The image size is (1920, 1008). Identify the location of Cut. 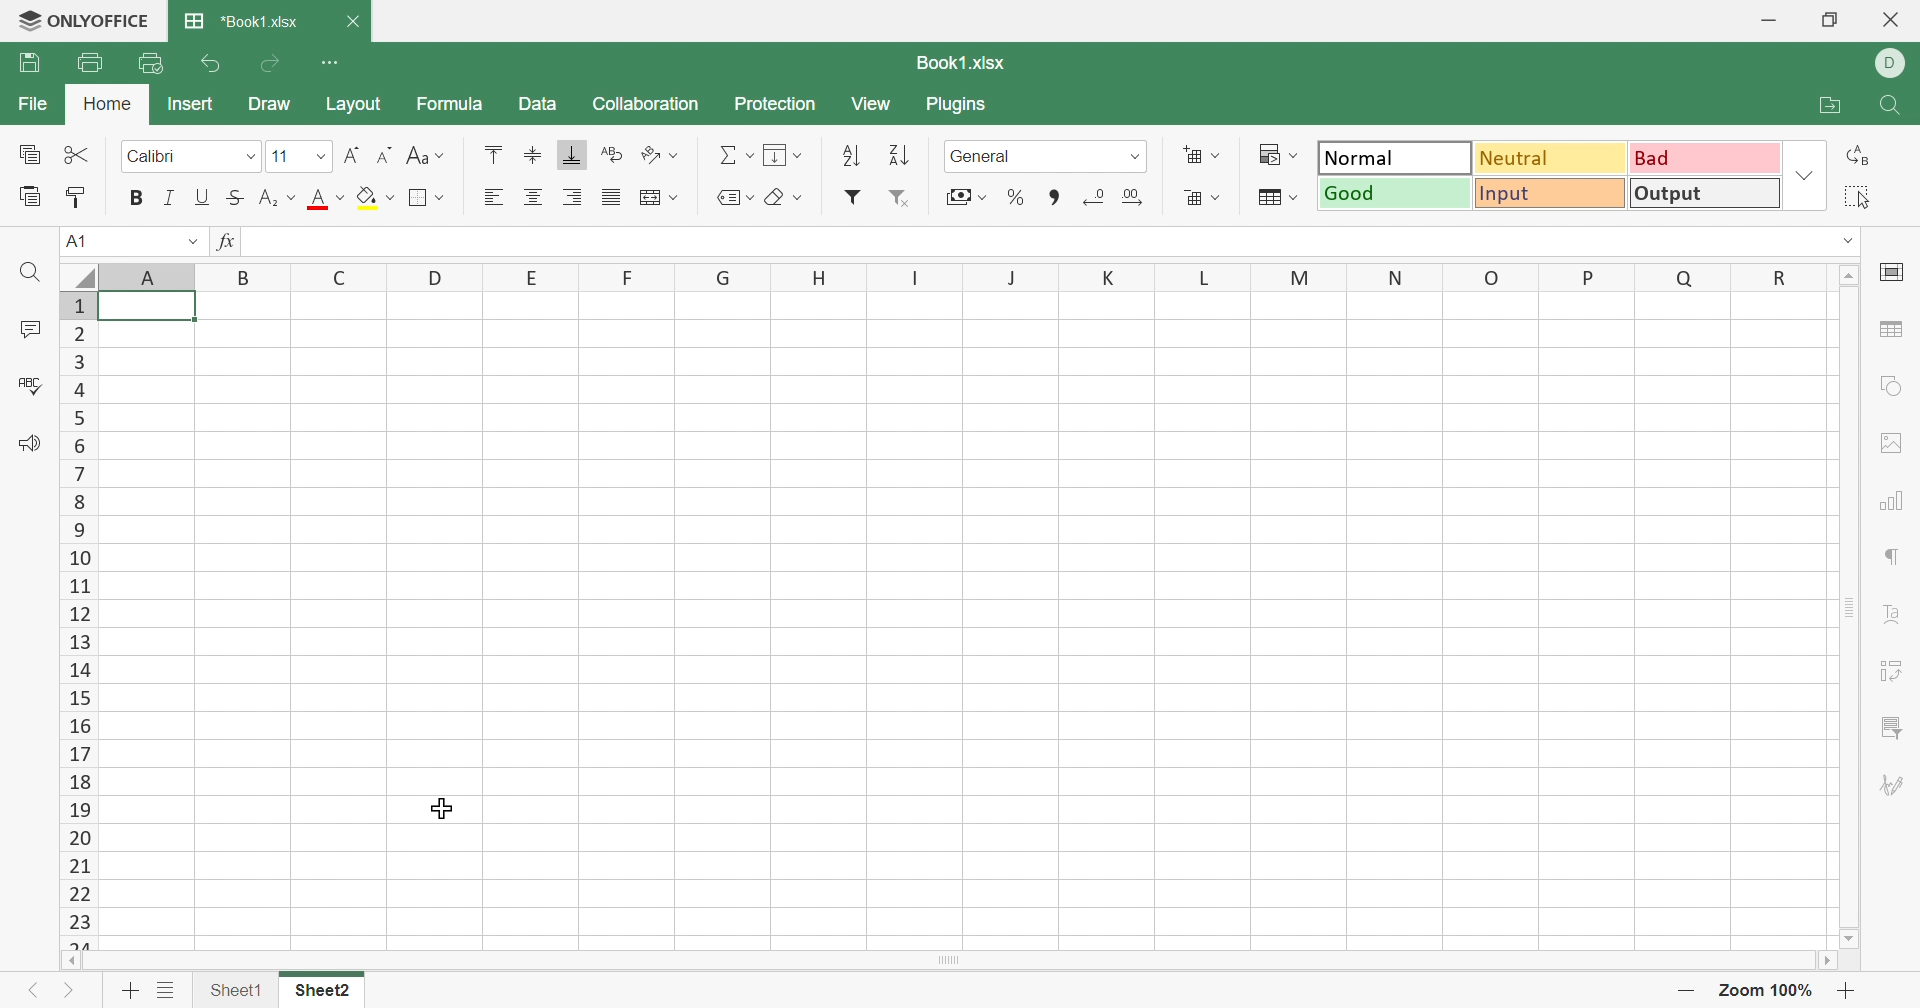
(77, 154).